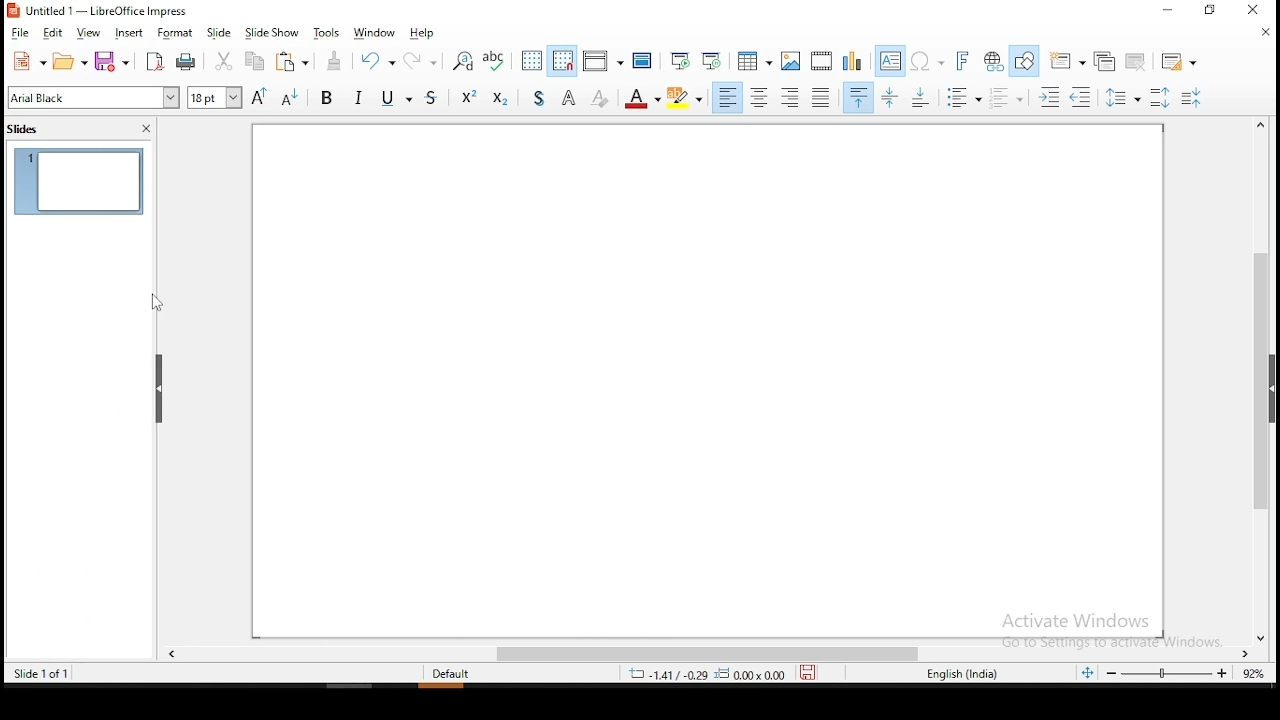  I want to click on snap to grid, so click(563, 60).